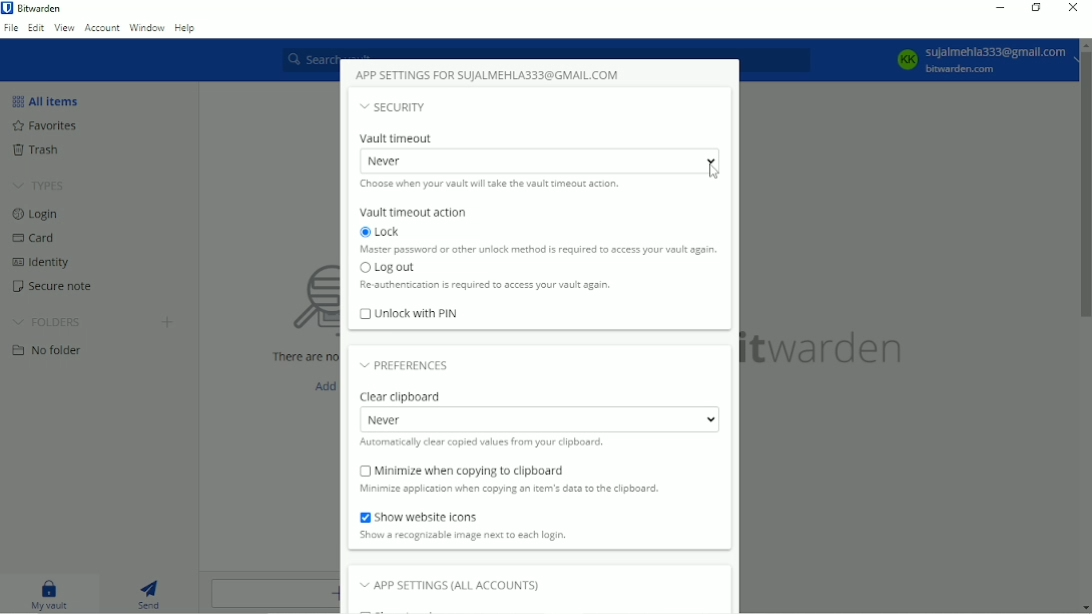 Image resolution: width=1092 pixels, height=614 pixels. What do you see at coordinates (518, 489) in the screenshot?
I see `Minimize application when copying an item's data to the clipboard.` at bounding box center [518, 489].